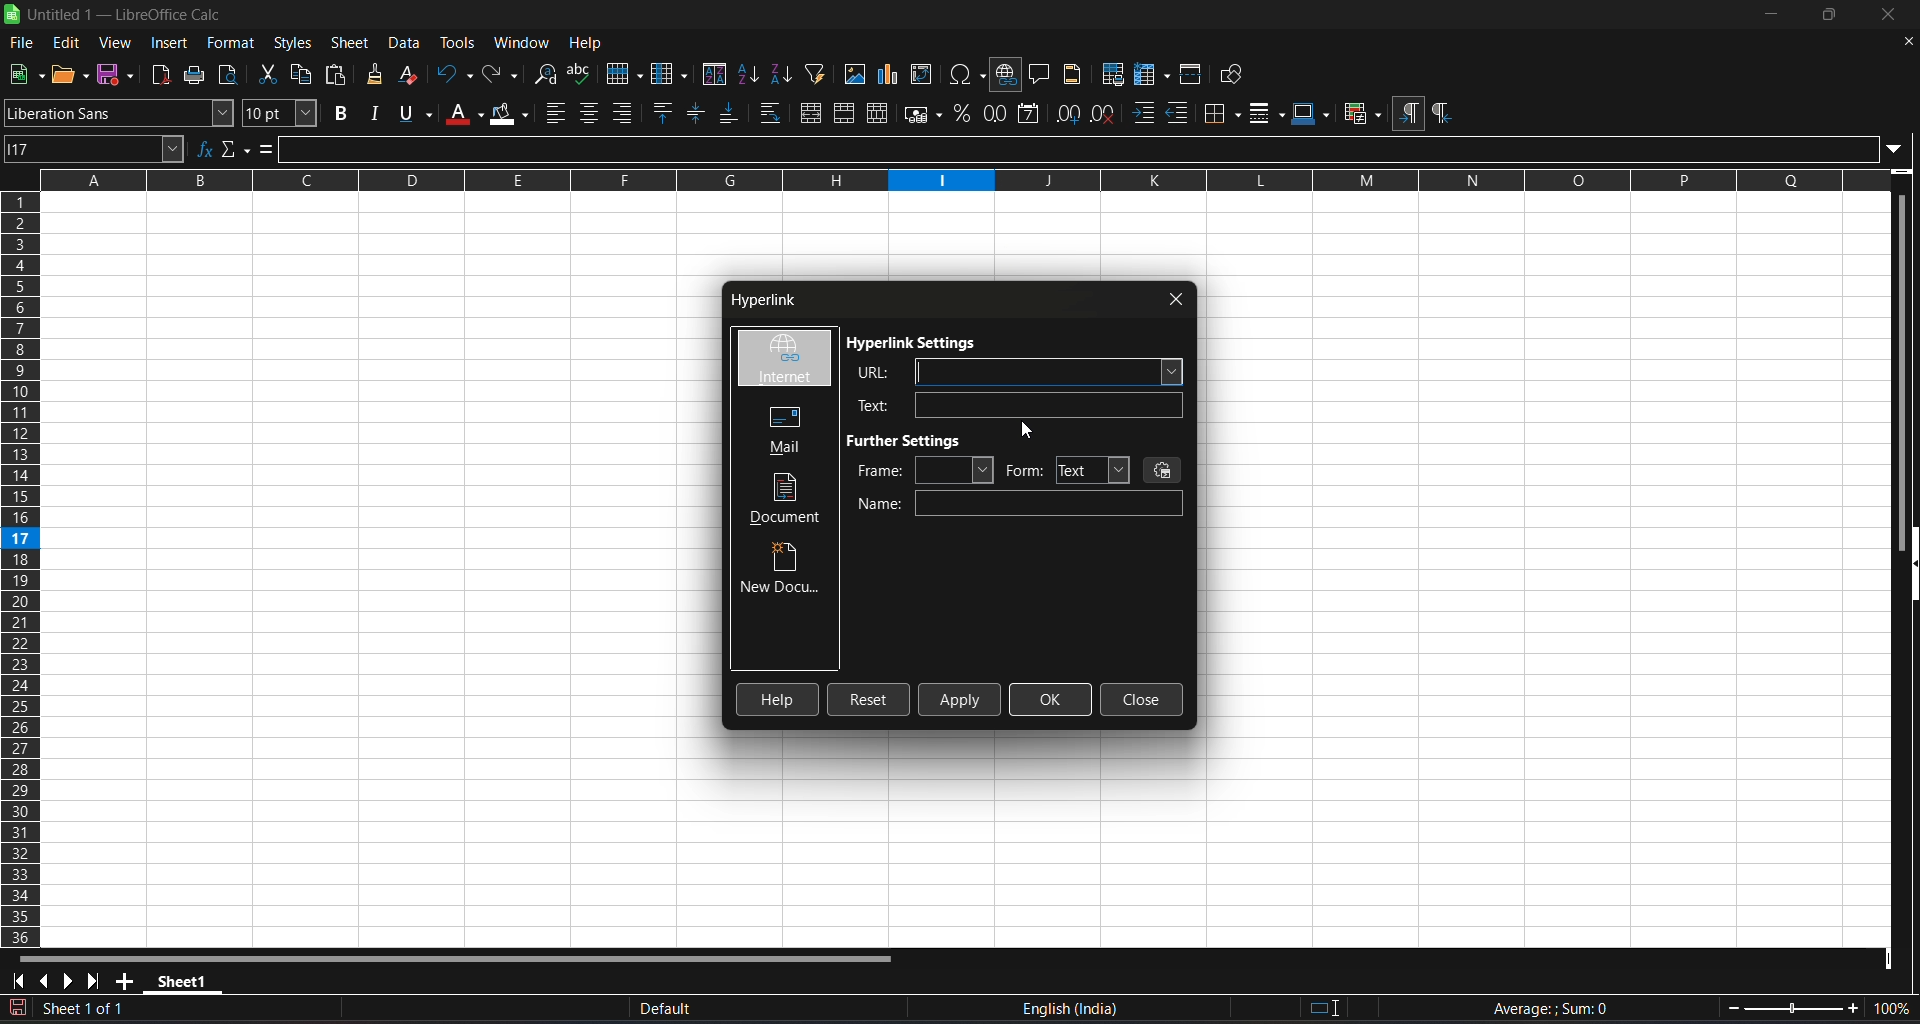 Image resolution: width=1920 pixels, height=1024 pixels. I want to click on column, so click(672, 72).